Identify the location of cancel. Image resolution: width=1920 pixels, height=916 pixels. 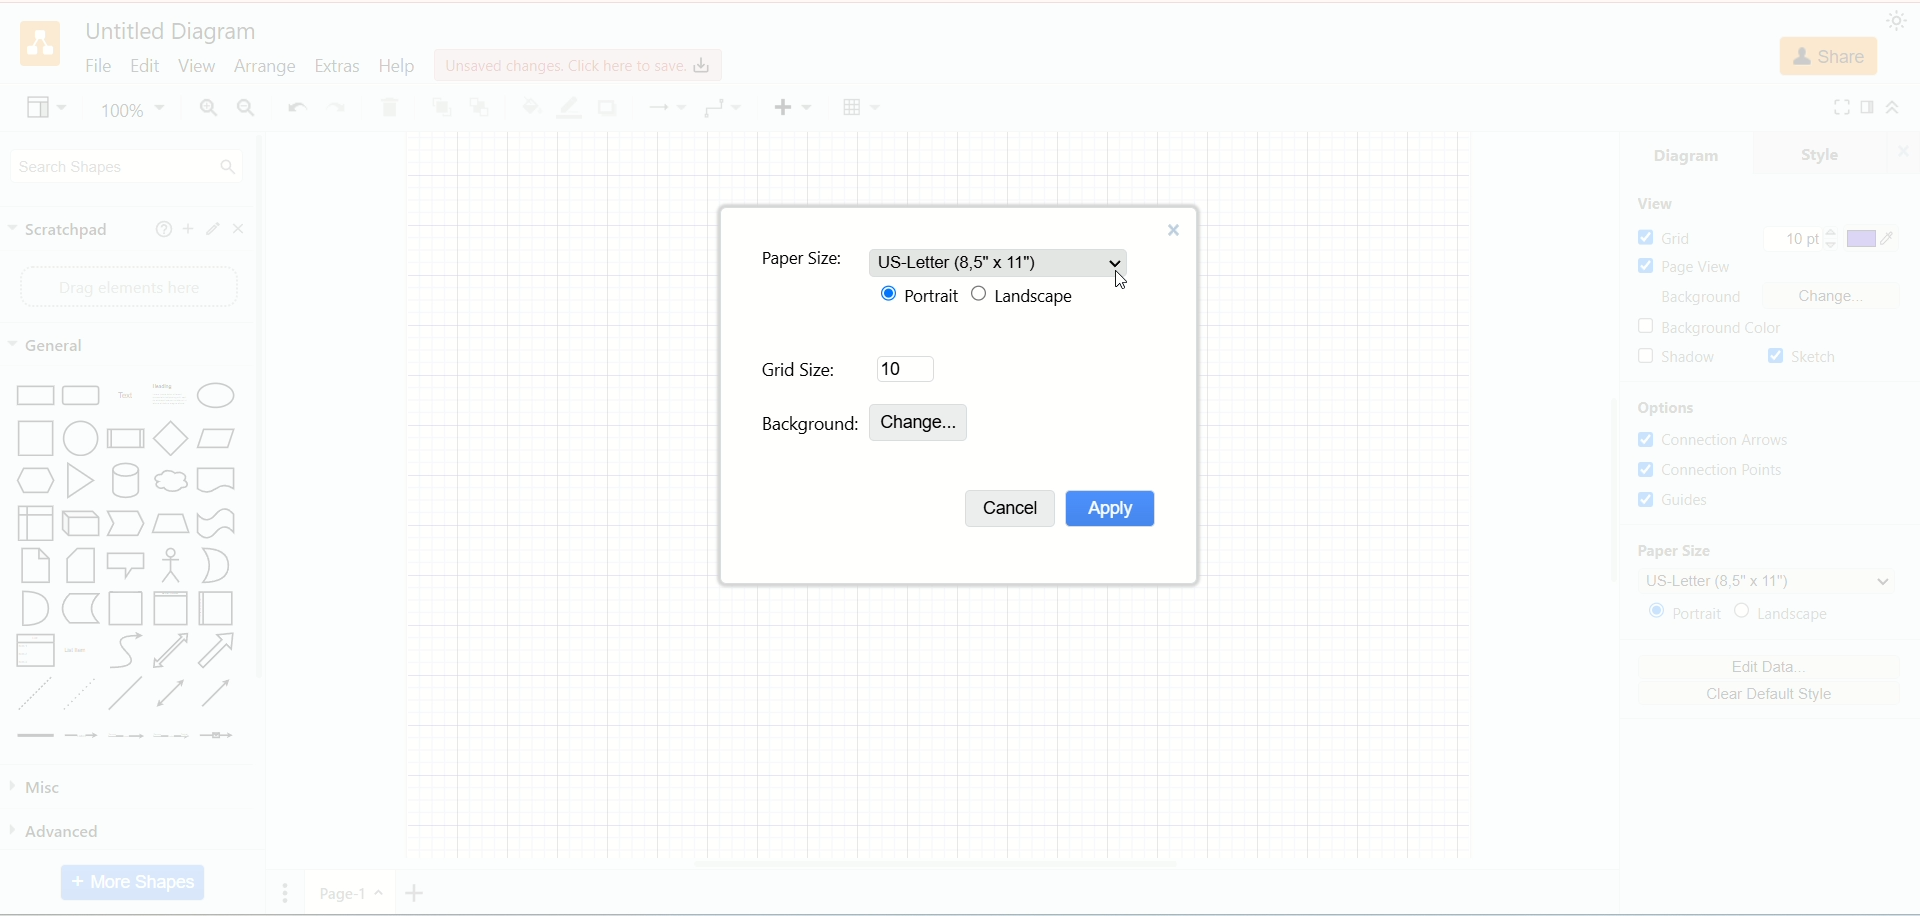
(1005, 508).